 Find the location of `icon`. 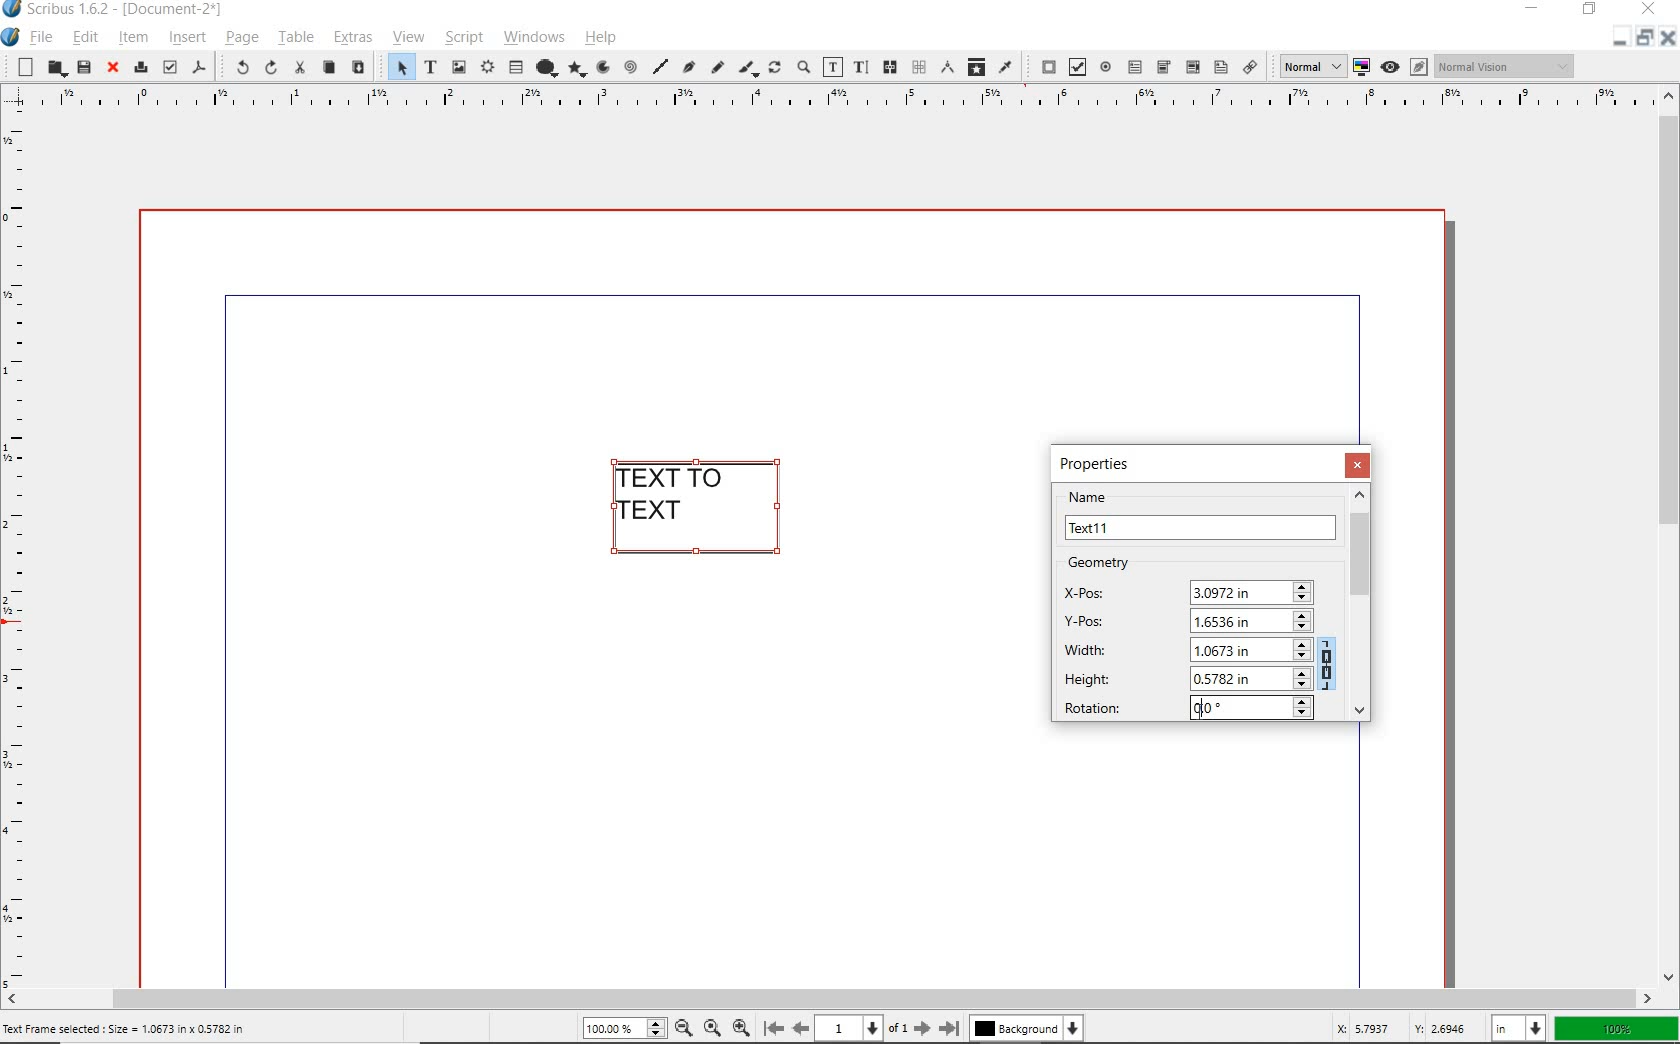

icon is located at coordinates (15, 10).